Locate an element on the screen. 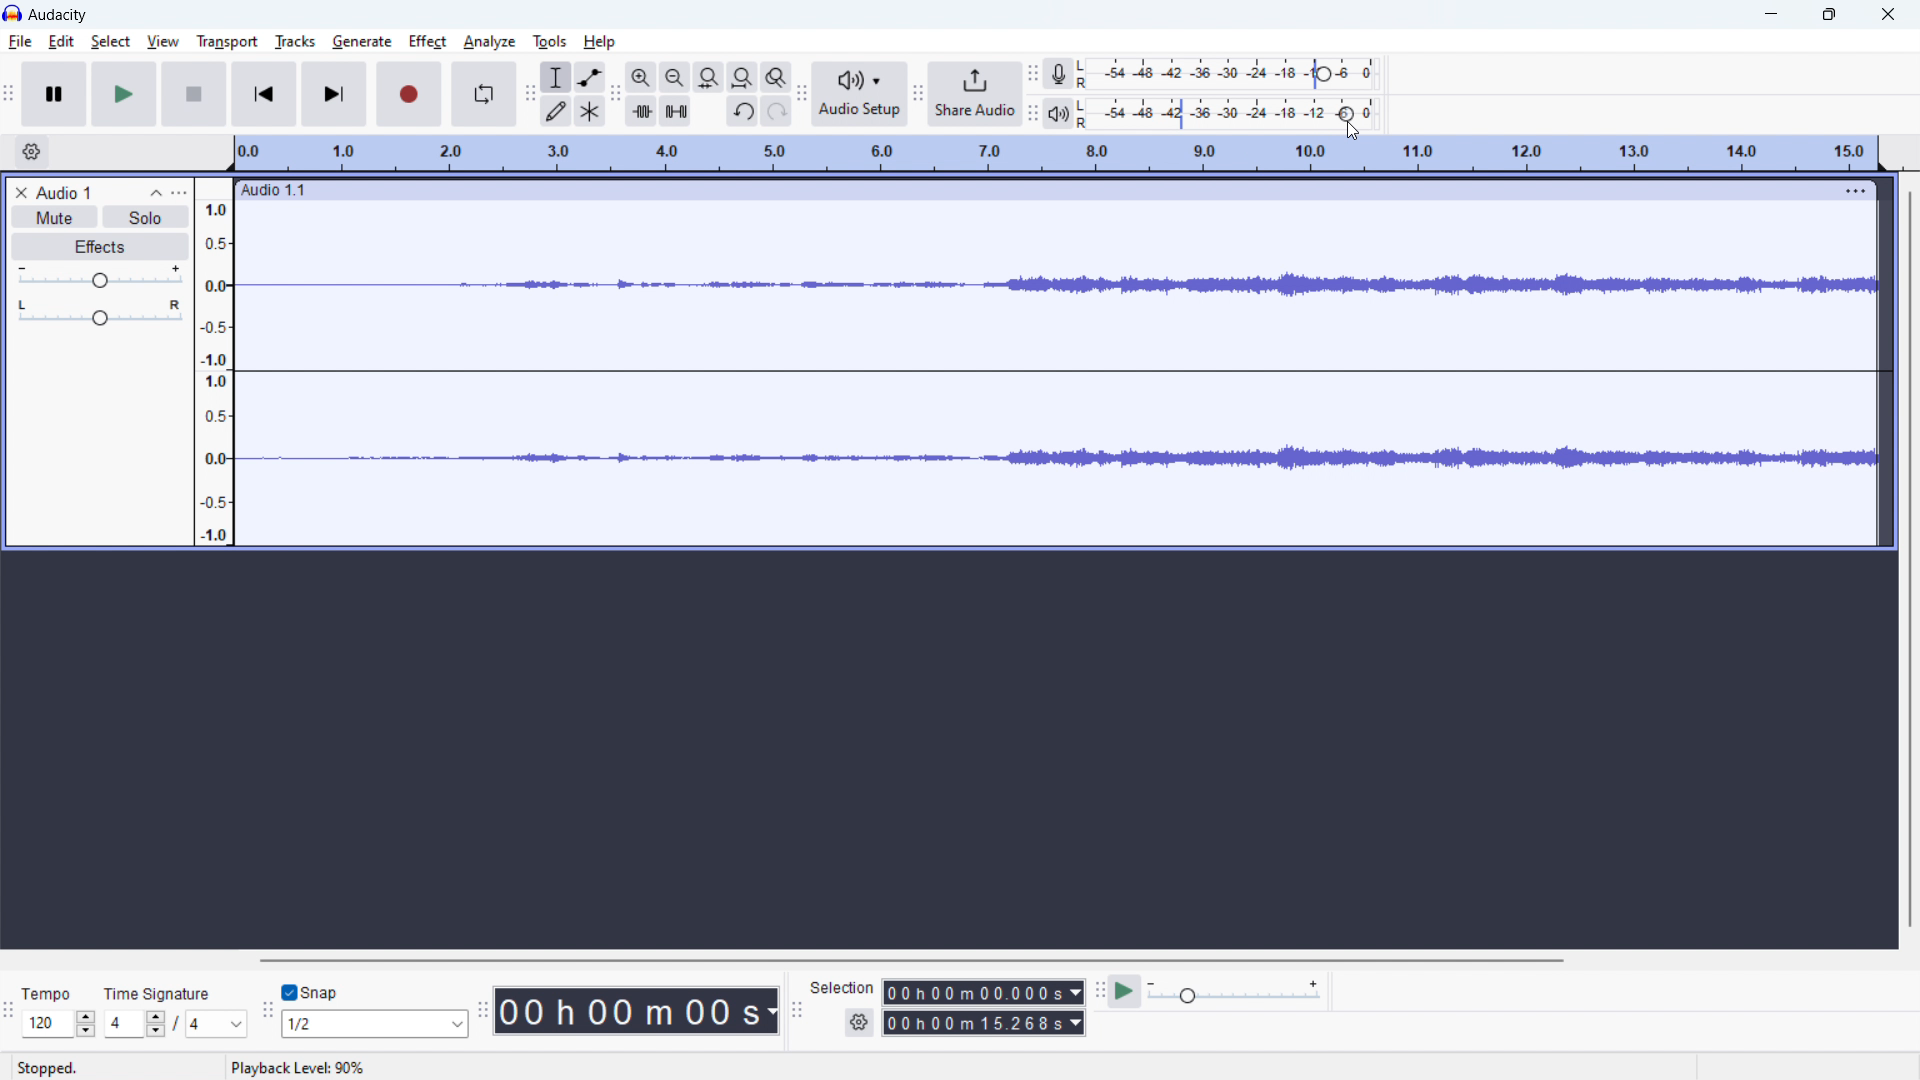 The image size is (1920, 1080). end time is located at coordinates (983, 1023).